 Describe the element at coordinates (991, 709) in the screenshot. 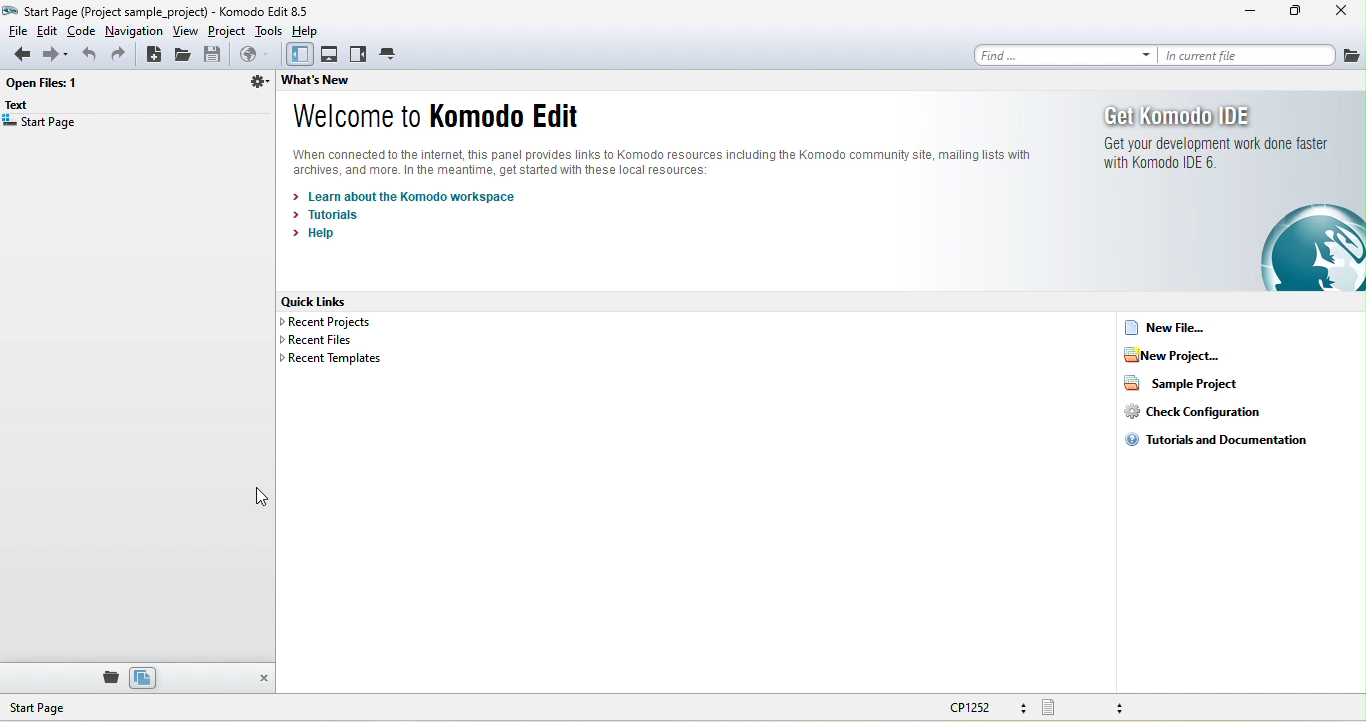

I see `cp1252` at that location.